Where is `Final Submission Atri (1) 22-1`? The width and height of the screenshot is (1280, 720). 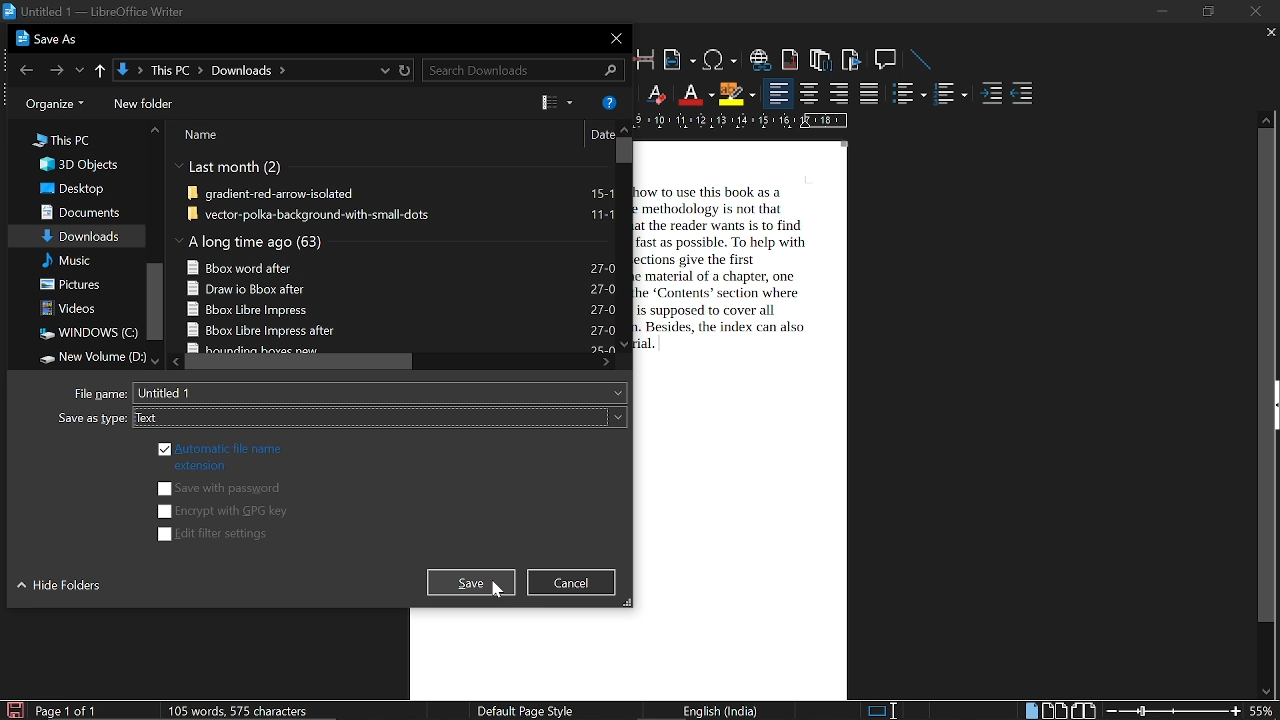
Final Submission Atri (1) 22-1 is located at coordinates (401, 287).